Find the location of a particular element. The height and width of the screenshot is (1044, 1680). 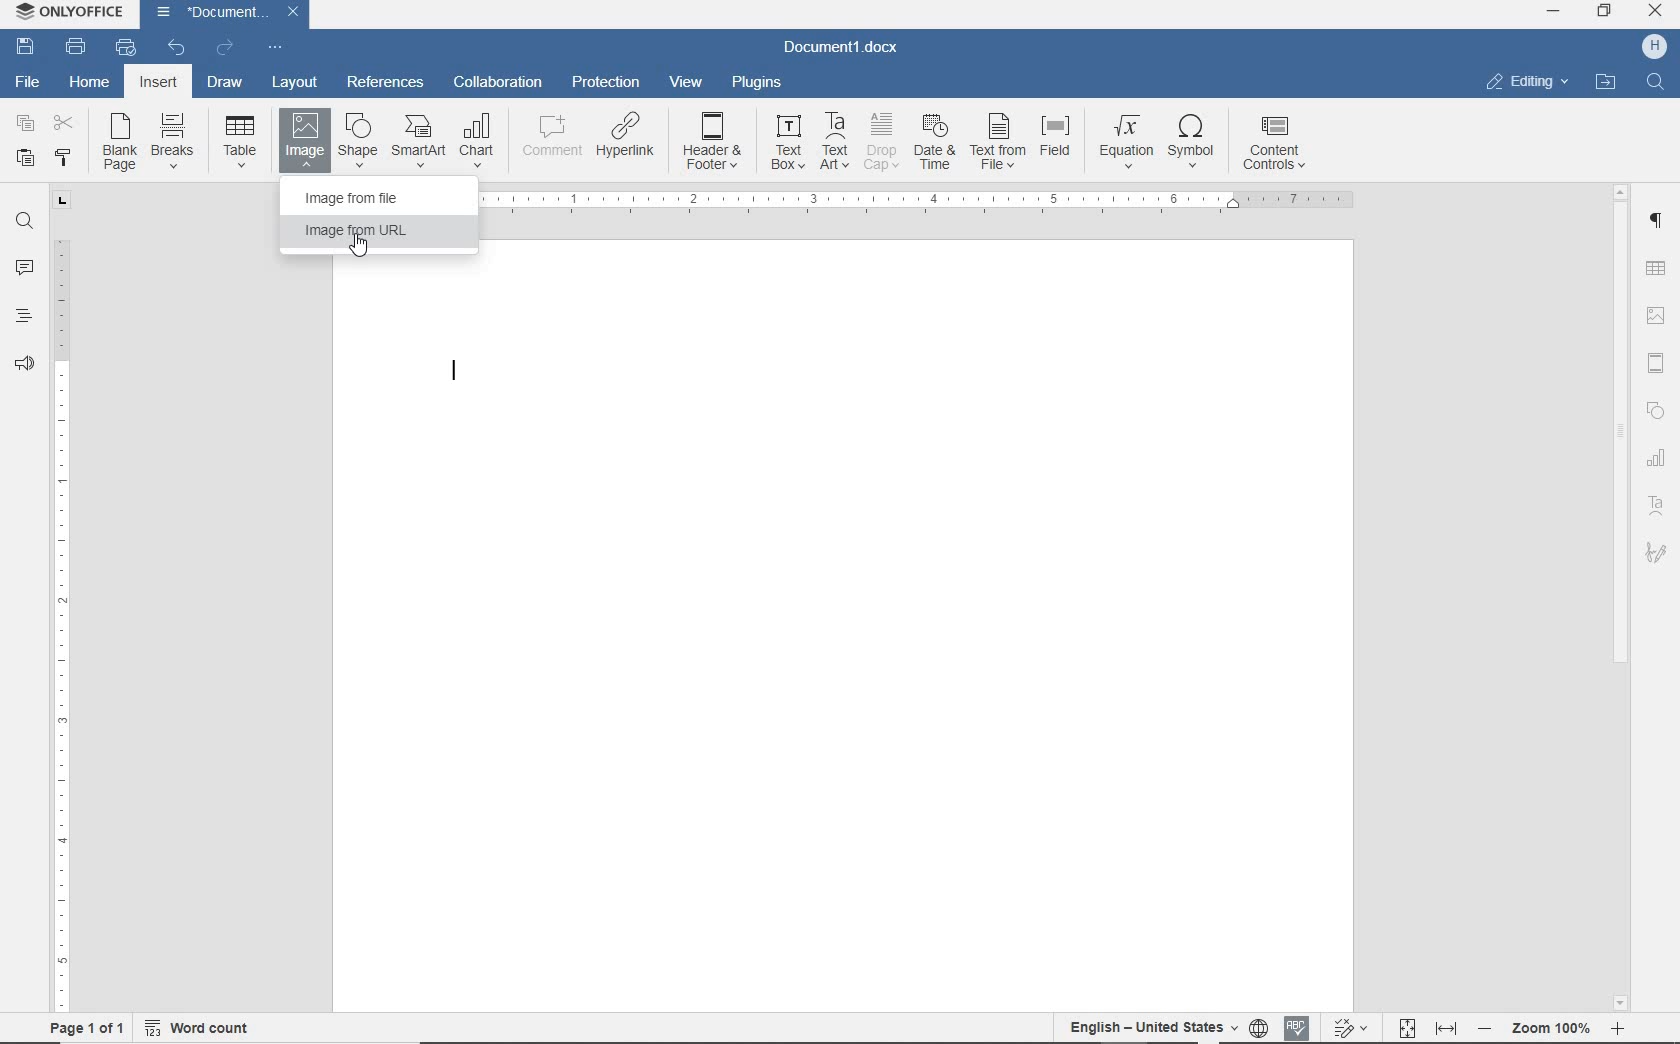

blank page is located at coordinates (118, 141).